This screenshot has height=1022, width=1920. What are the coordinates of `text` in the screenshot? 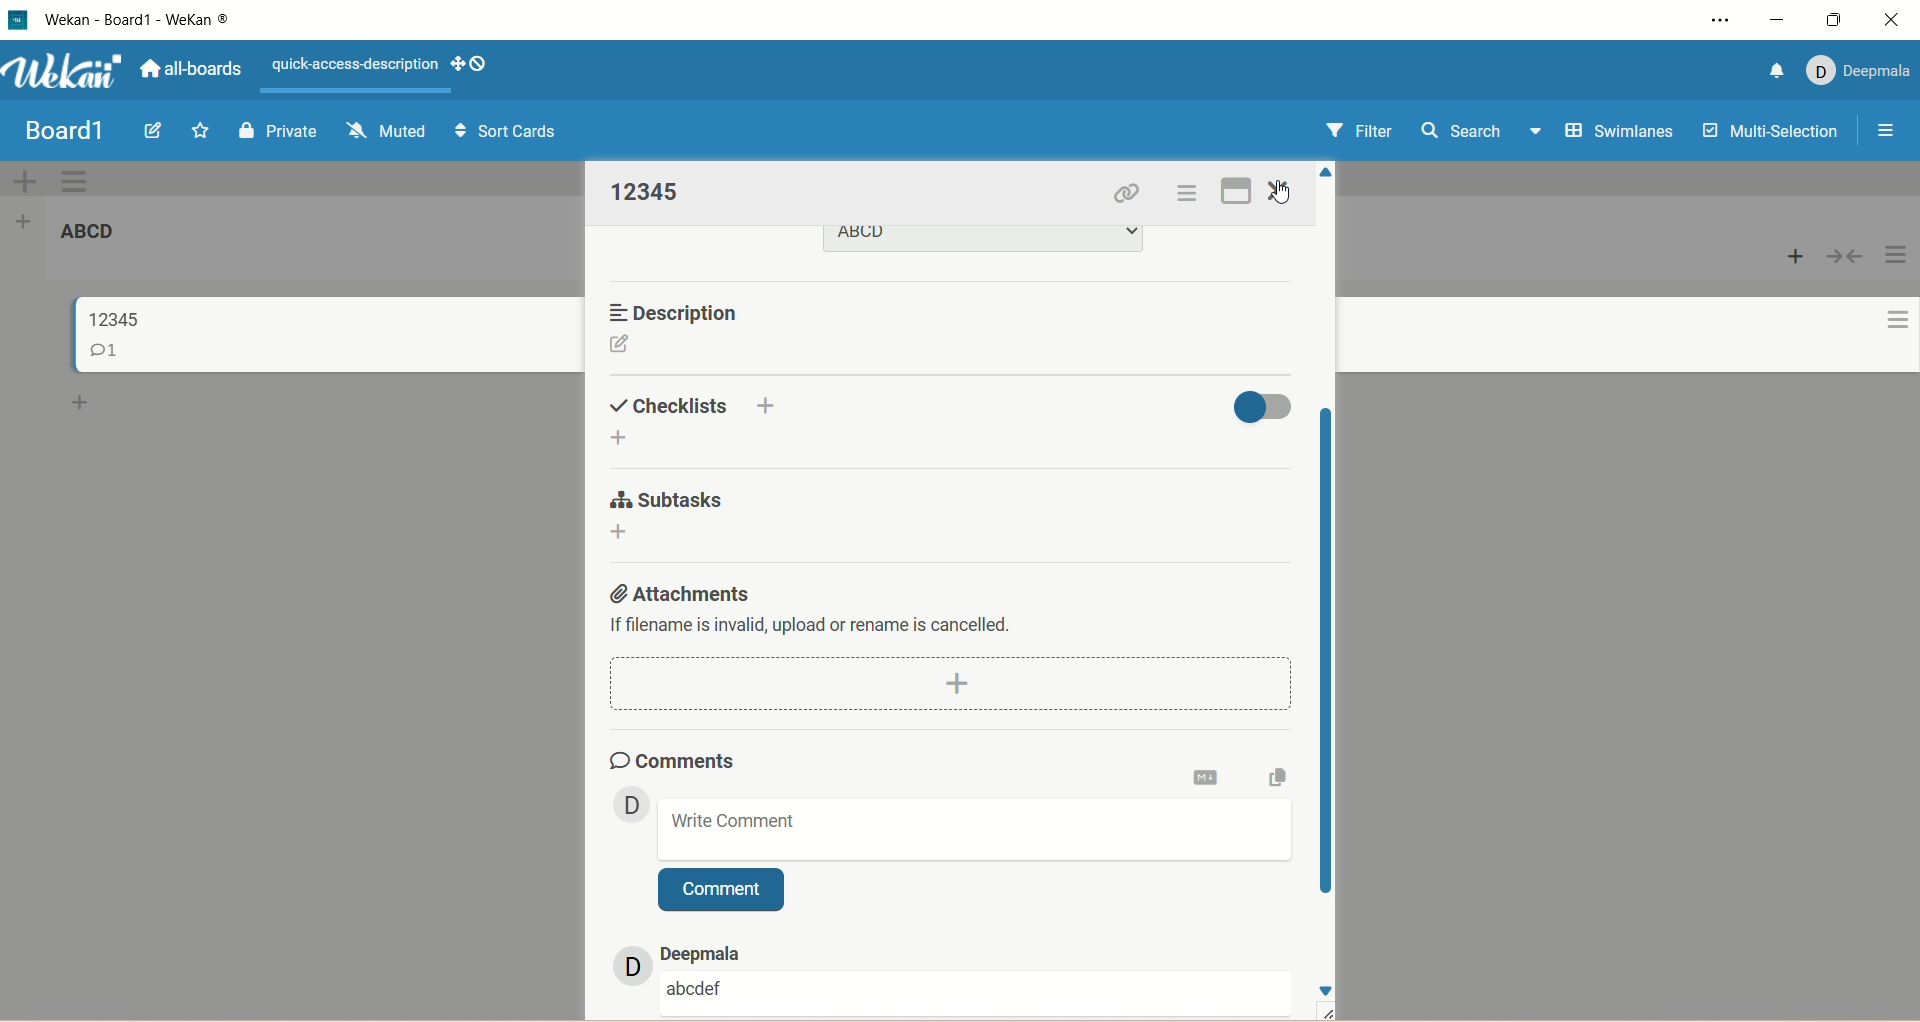 It's located at (356, 65).